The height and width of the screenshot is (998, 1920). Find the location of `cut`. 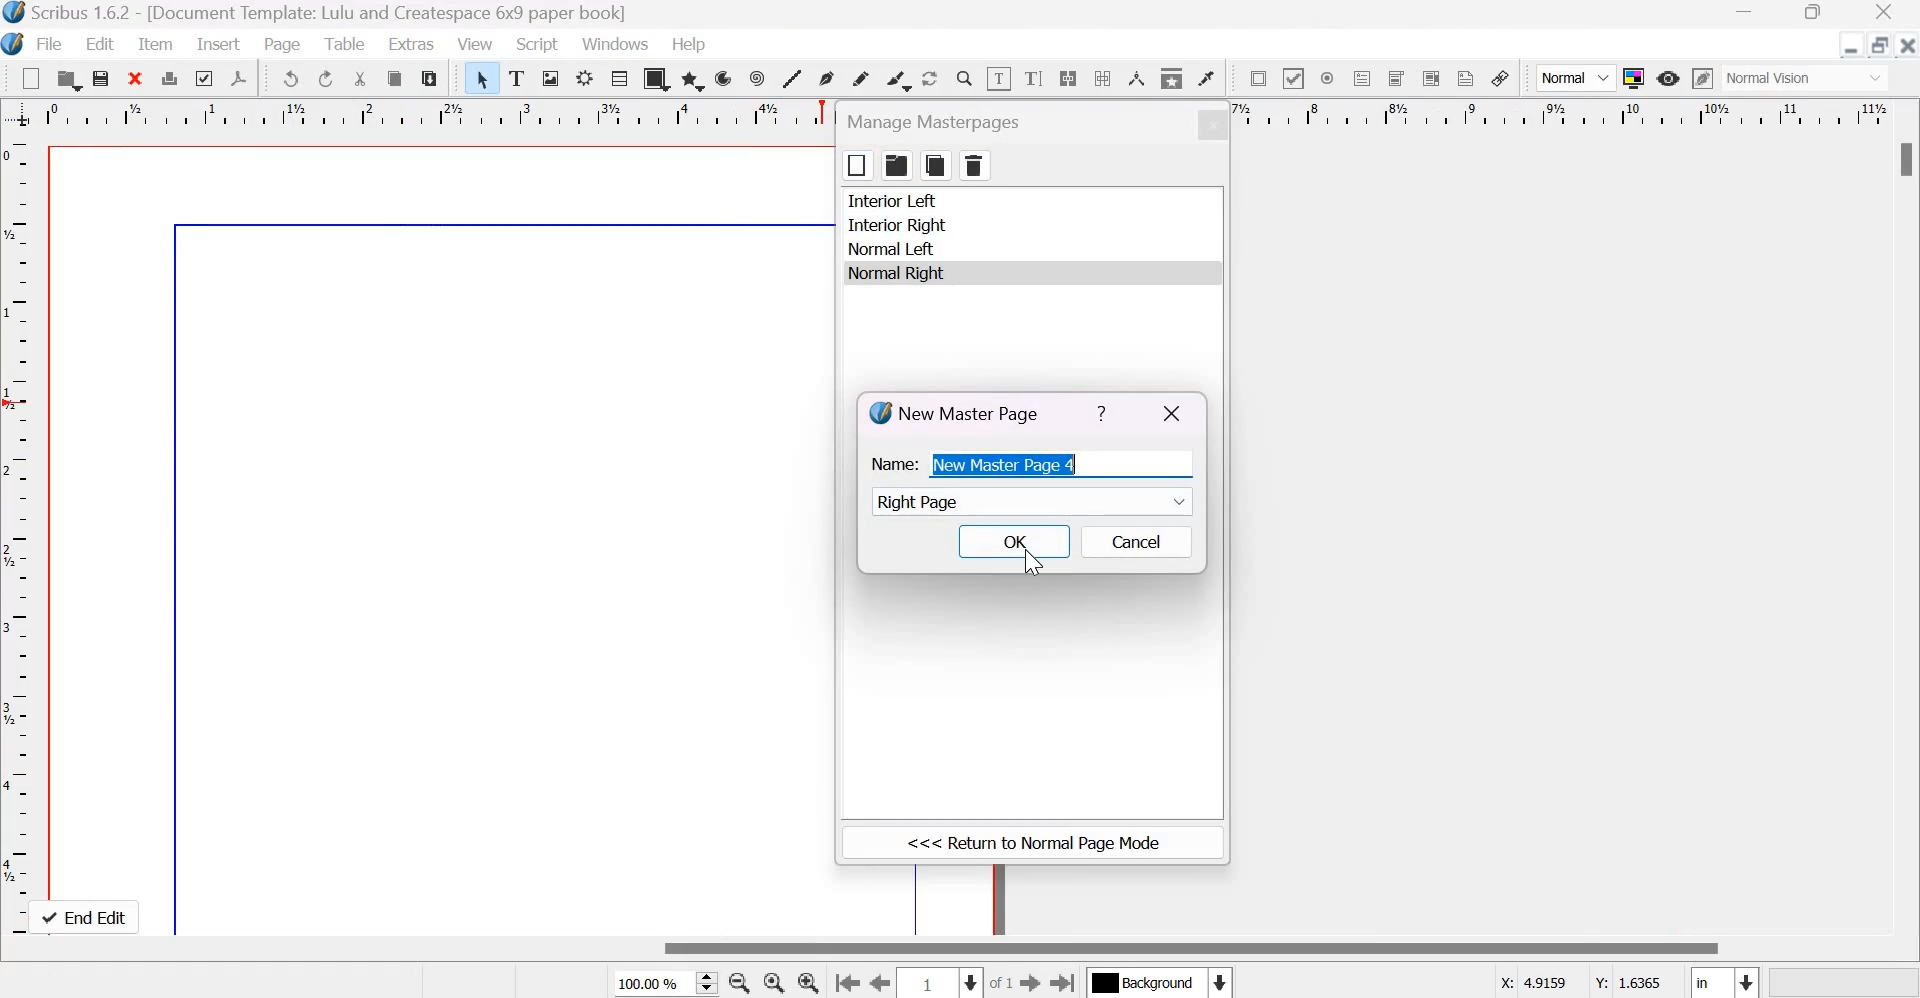

cut is located at coordinates (361, 79).